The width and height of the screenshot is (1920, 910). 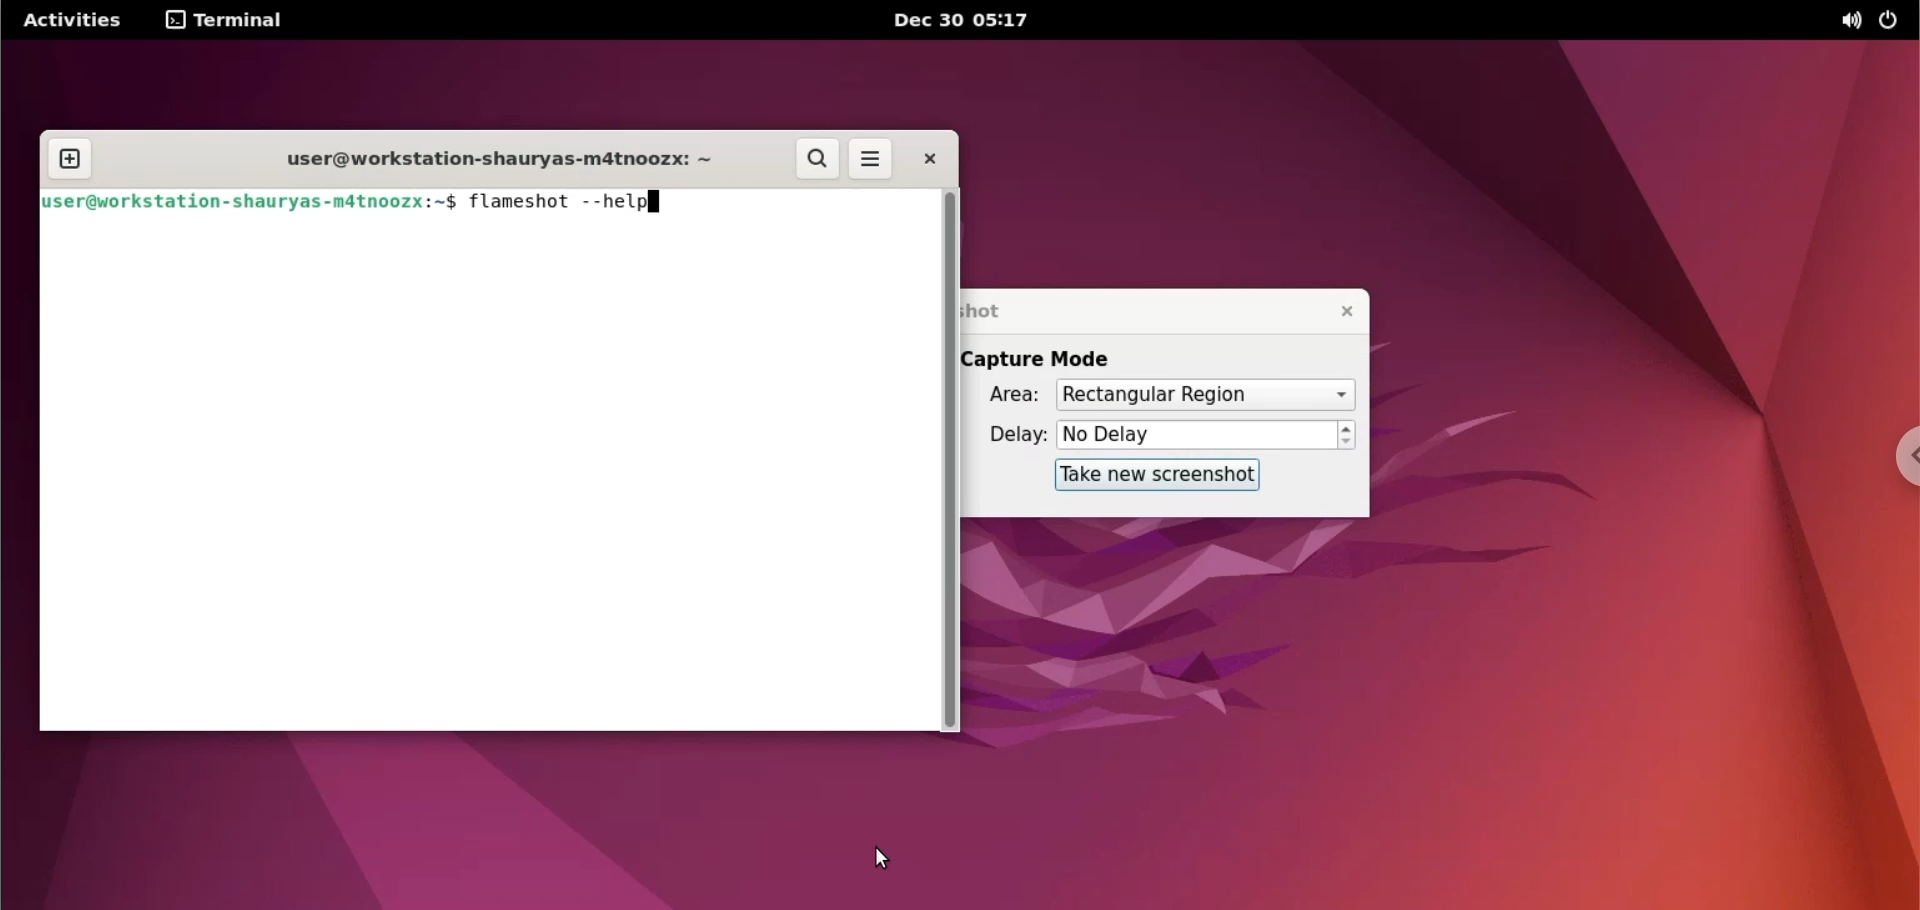 What do you see at coordinates (970, 20) in the screenshot?
I see `Dec 30 05:16` at bounding box center [970, 20].